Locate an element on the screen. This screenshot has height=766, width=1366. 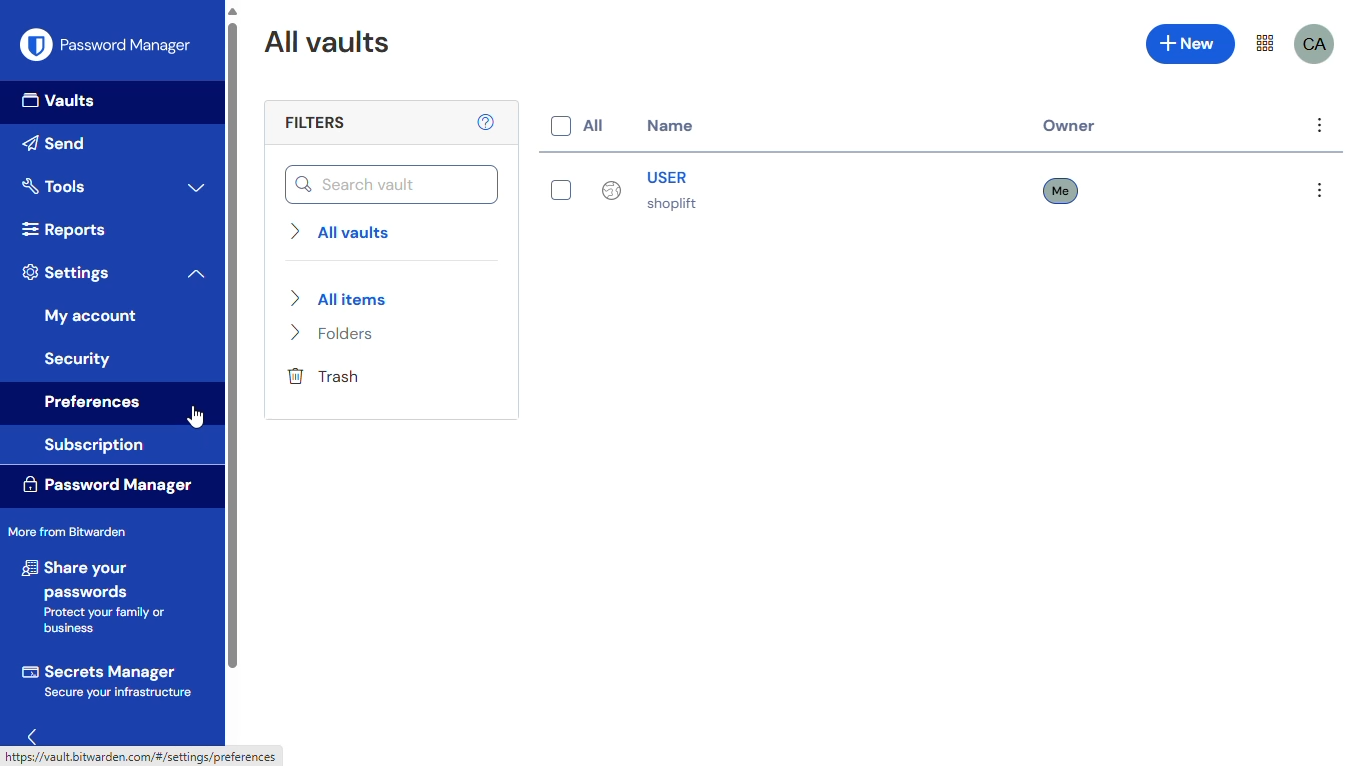
vertical scroll bar is located at coordinates (232, 346).